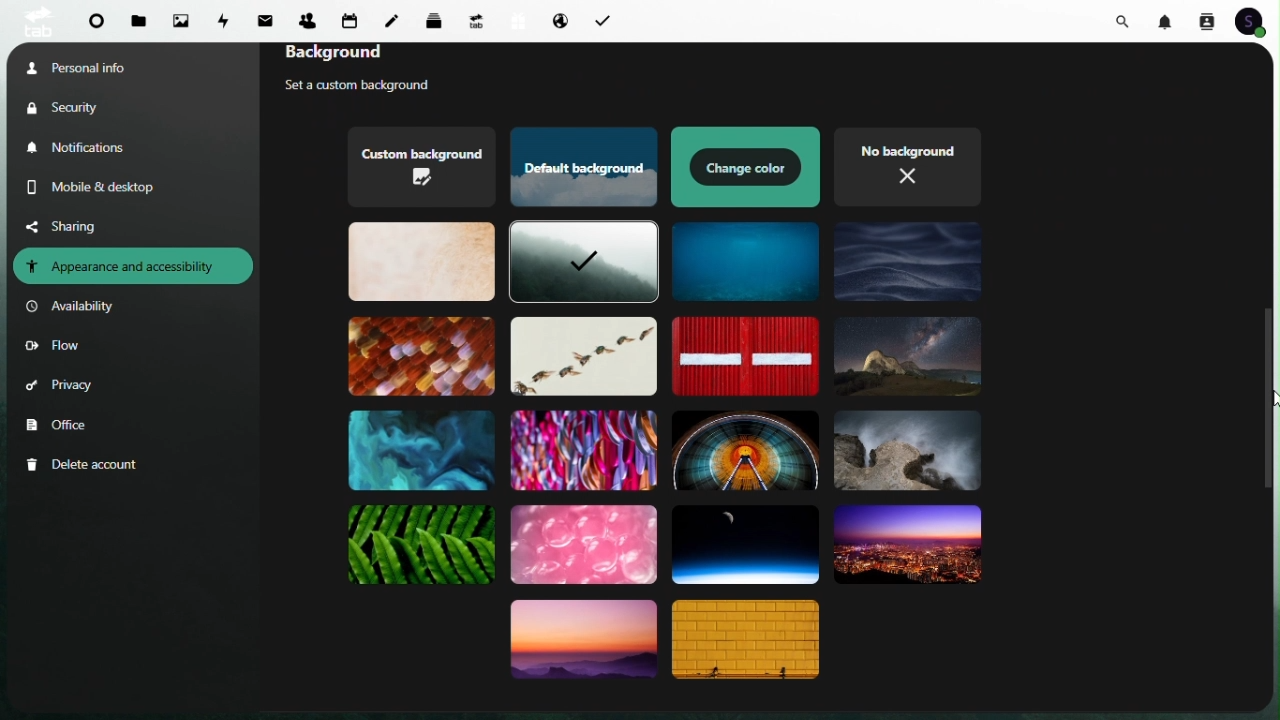 This screenshot has width=1280, height=720. I want to click on email hosting, so click(555, 20).